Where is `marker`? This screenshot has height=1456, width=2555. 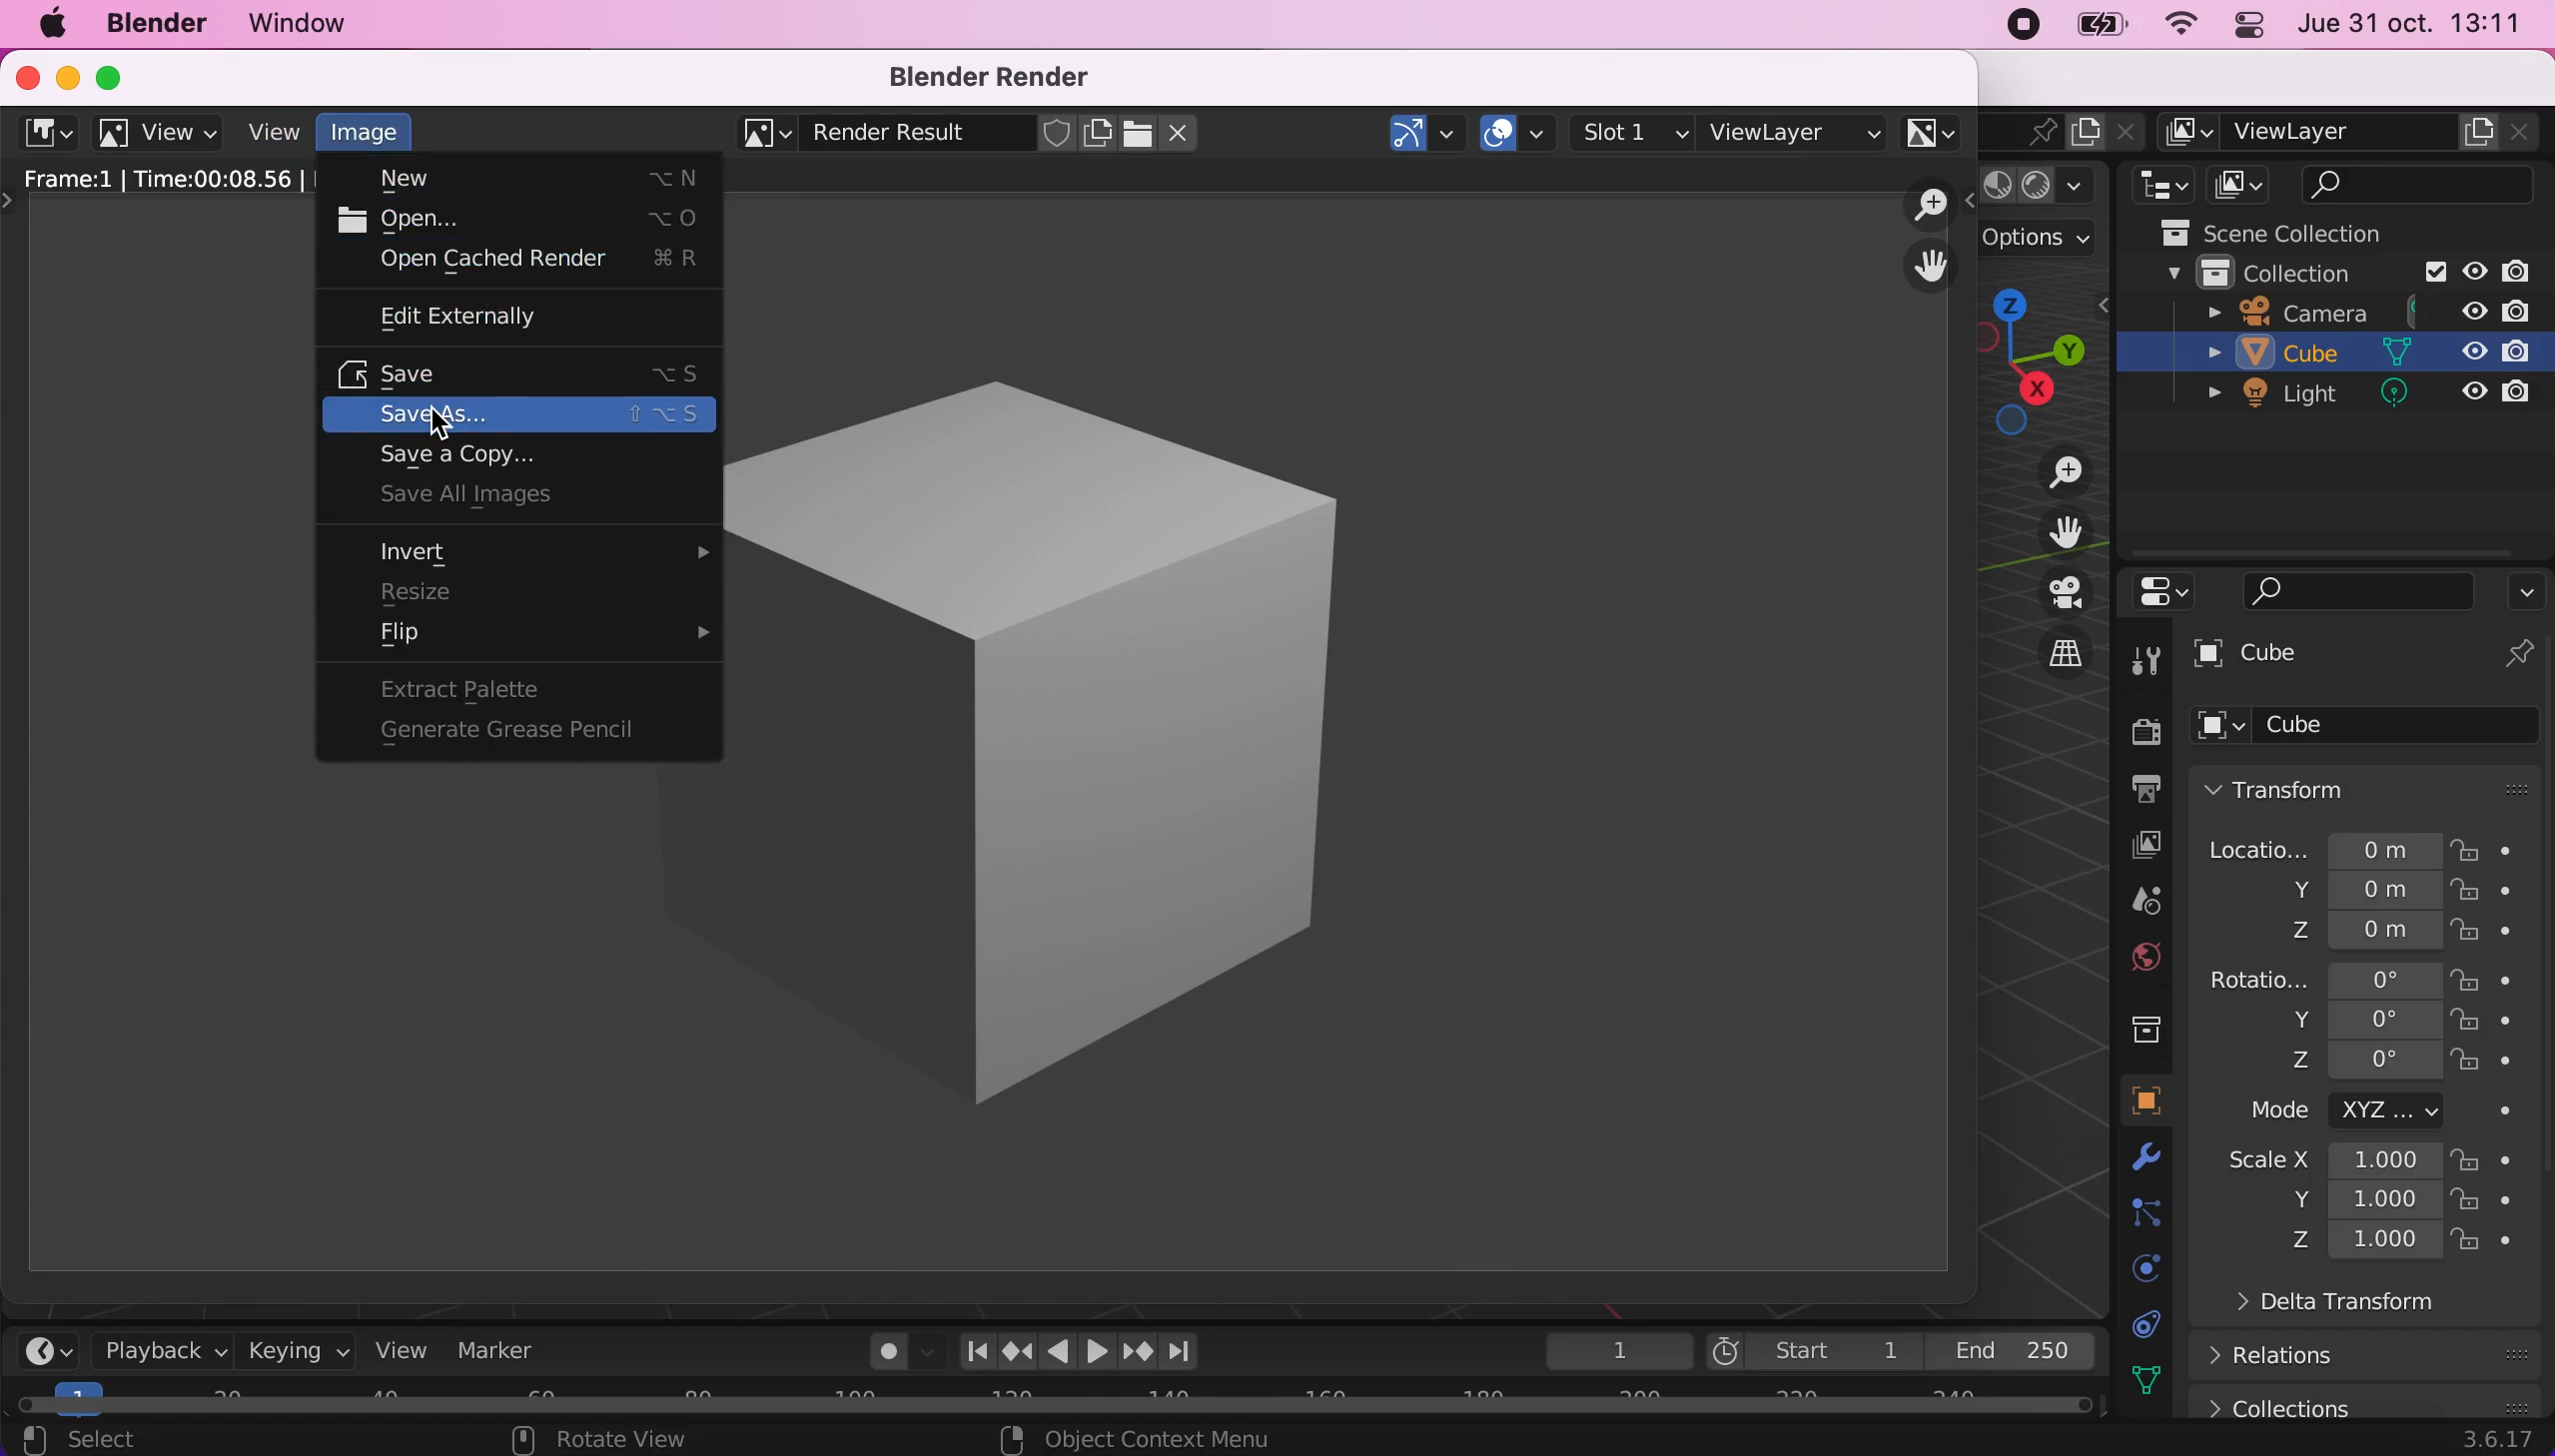 marker is located at coordinates (511, 1353).